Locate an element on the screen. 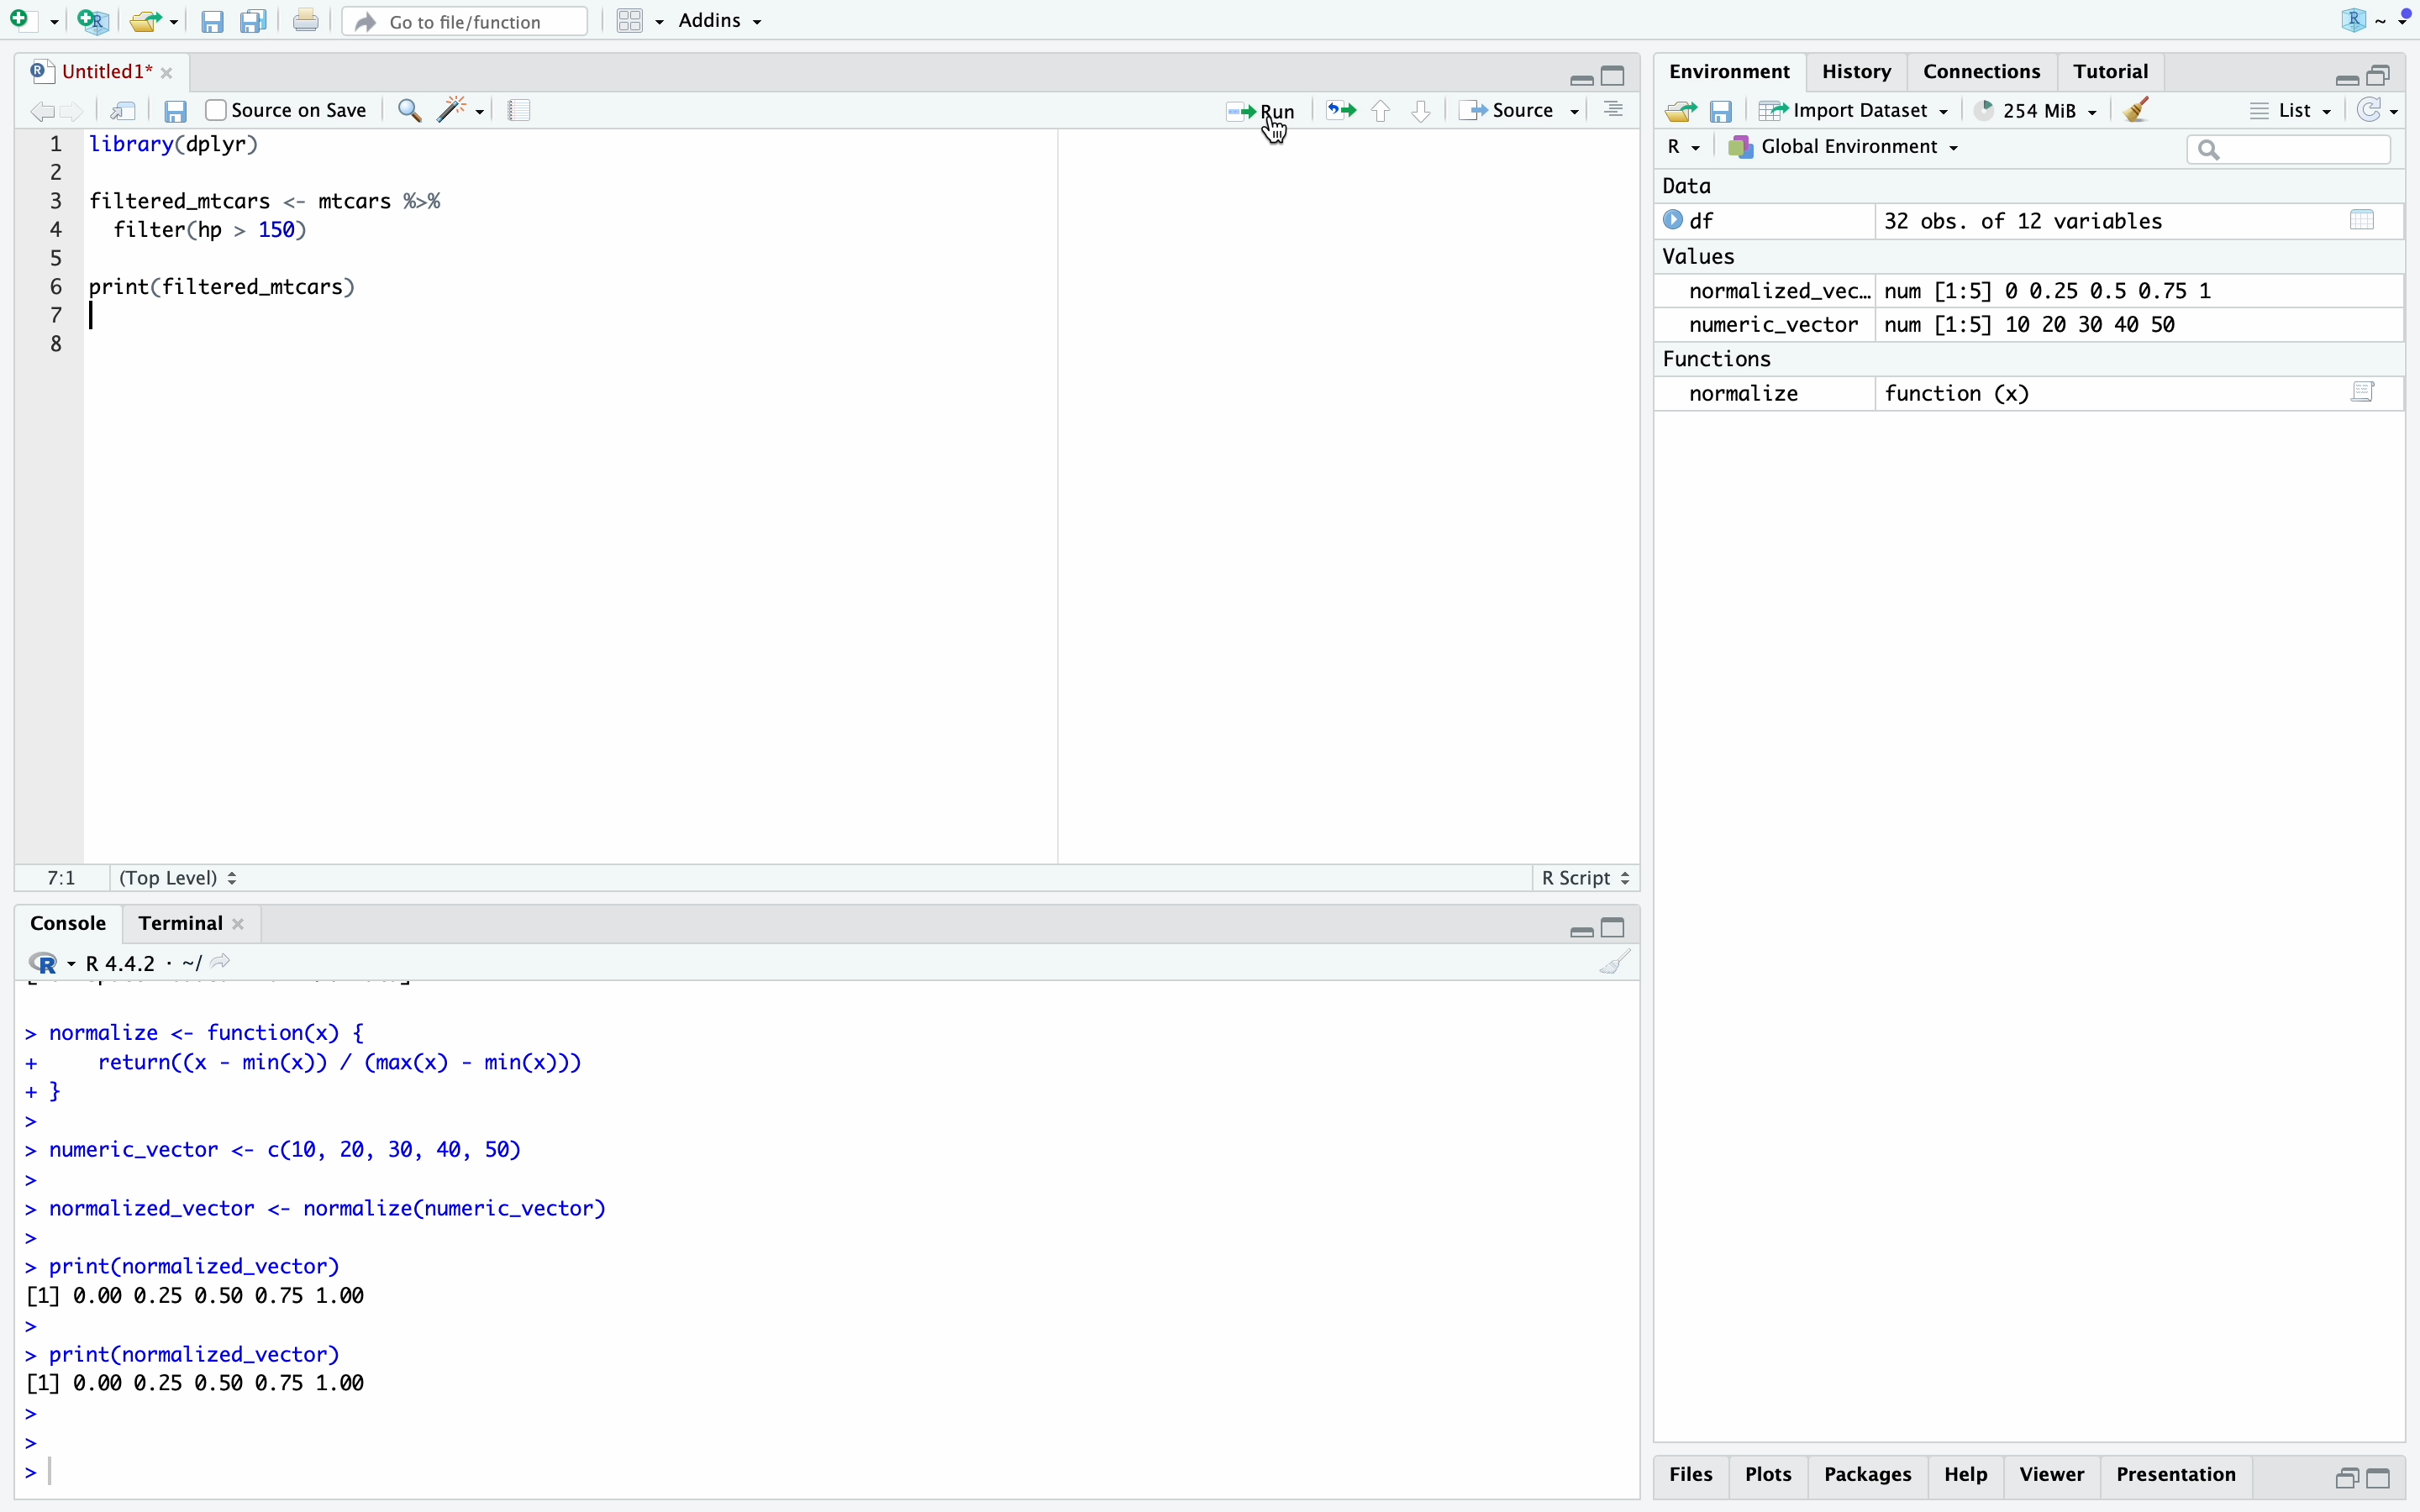 The width and height of the screenshot is (2420, 1512). go back is located at coordinates (31, 112).